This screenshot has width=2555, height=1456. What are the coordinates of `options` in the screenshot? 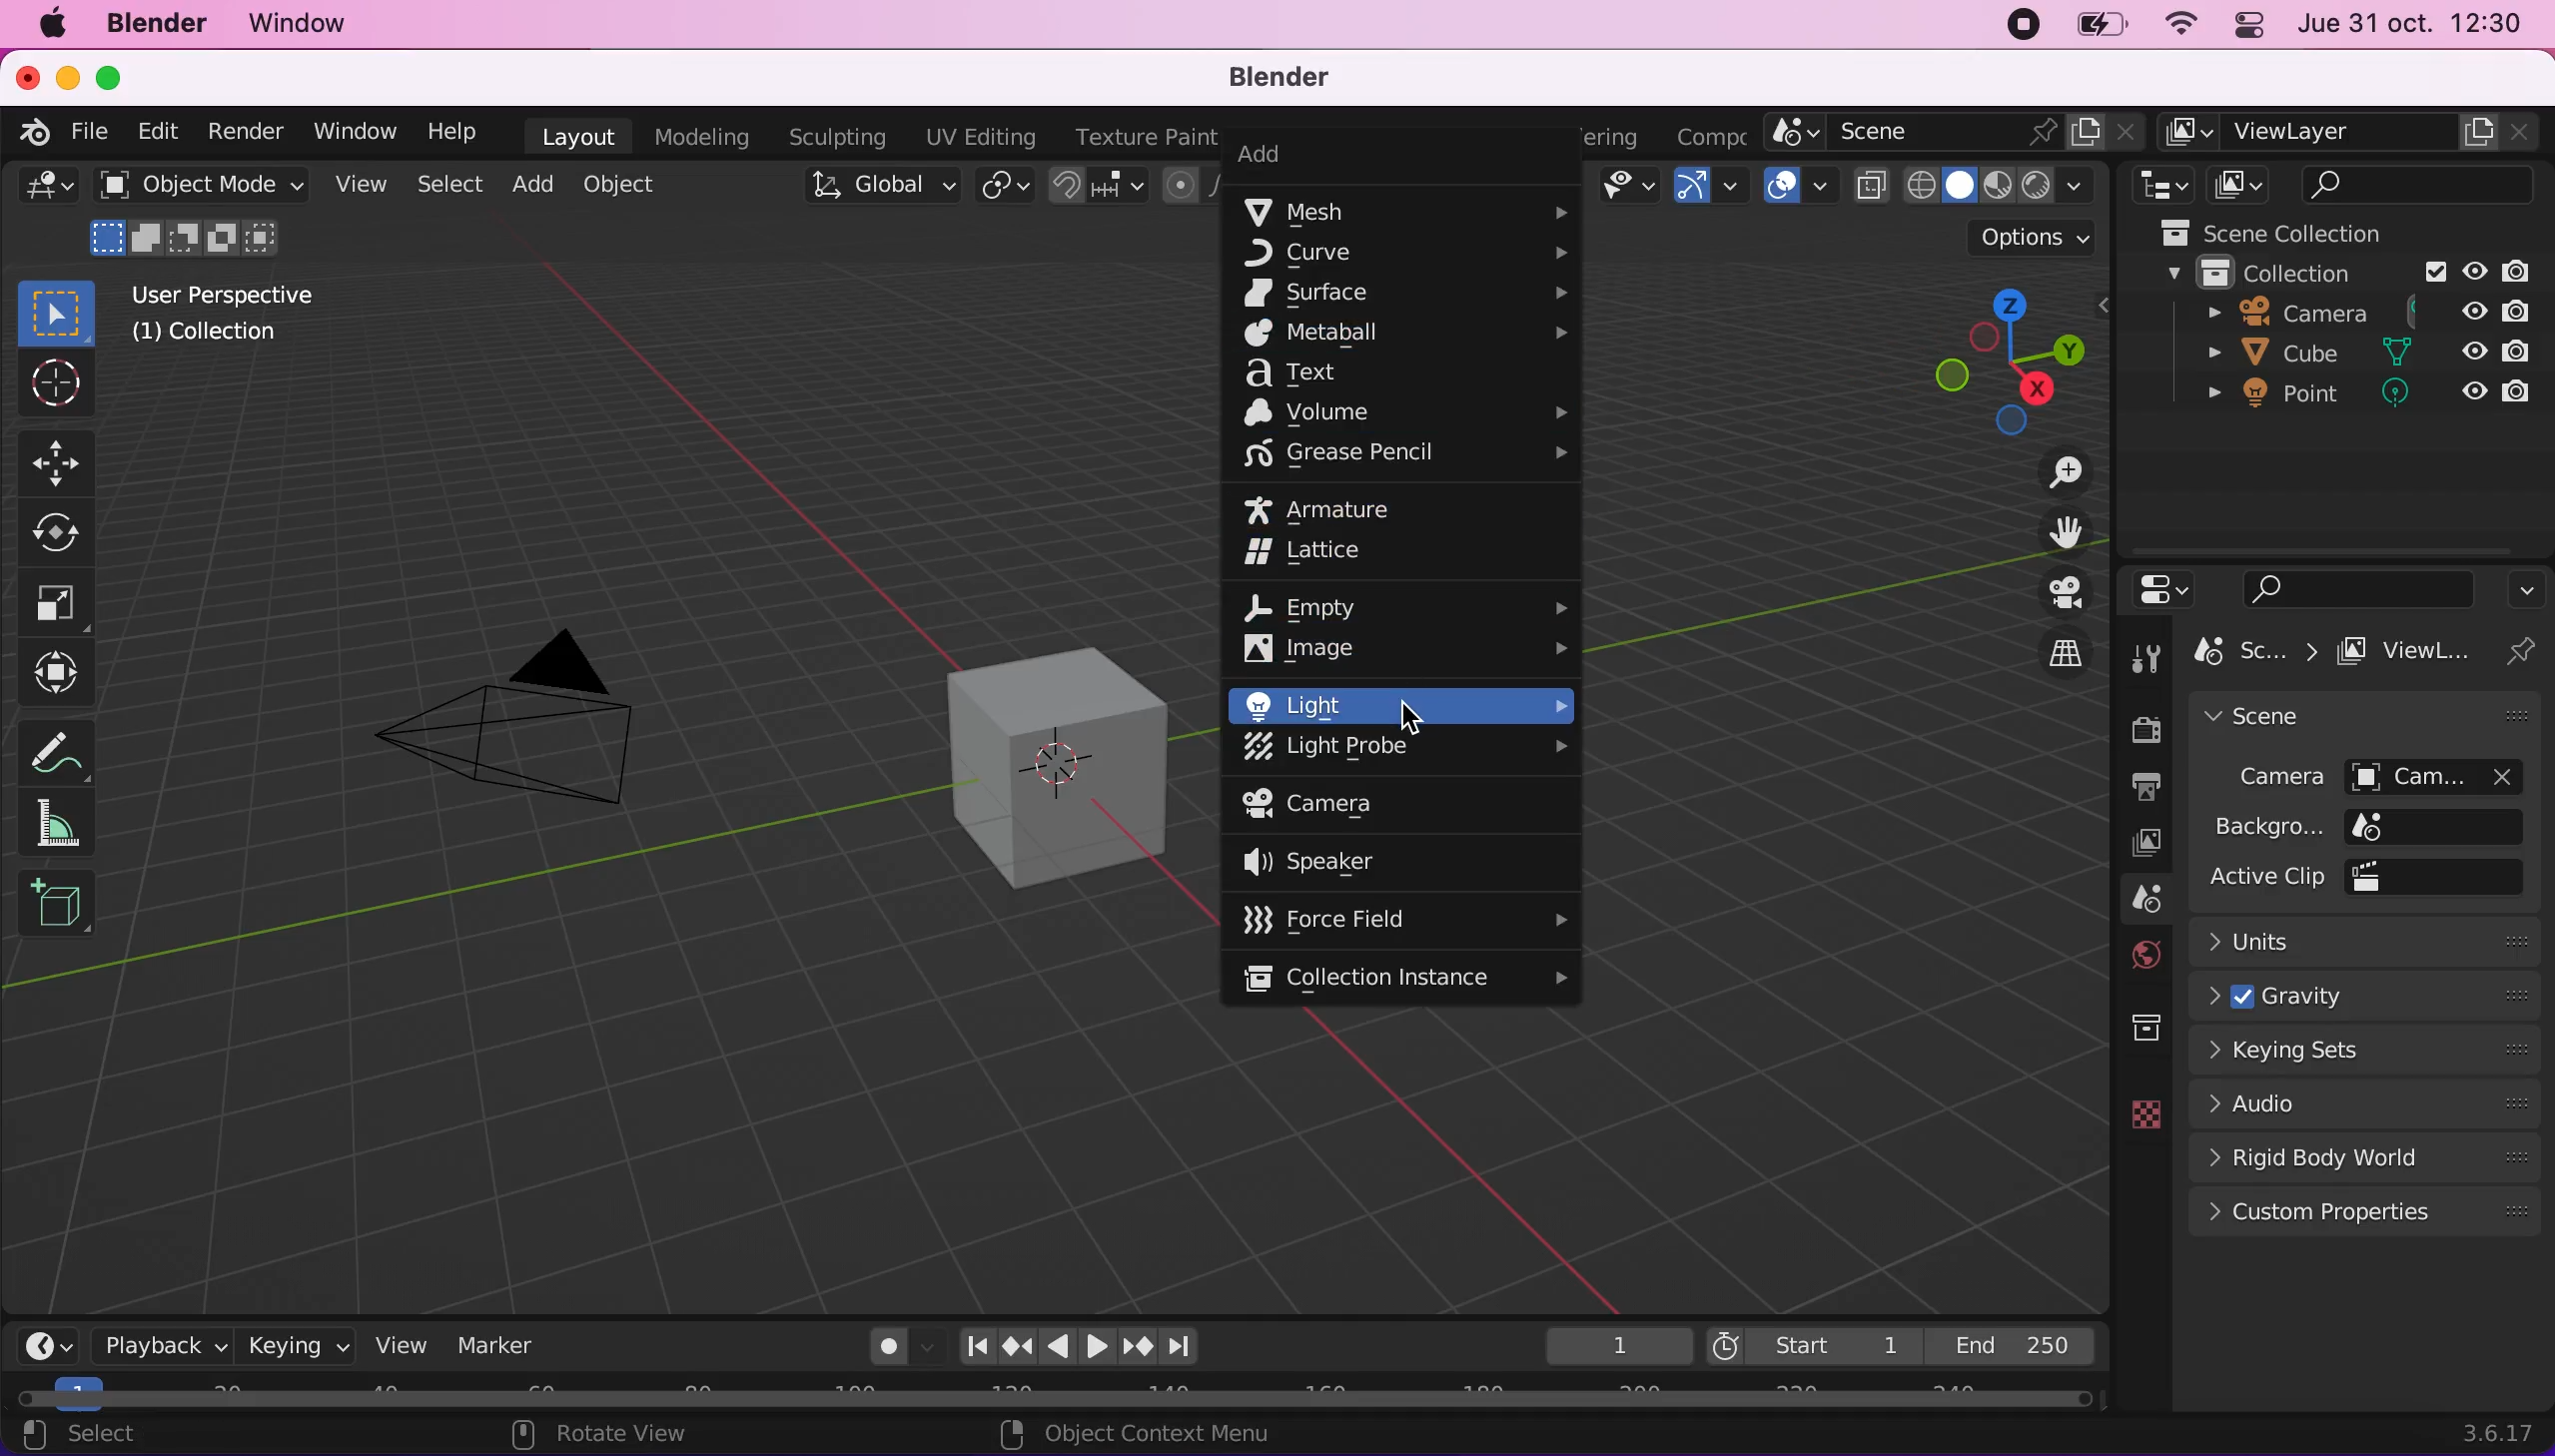 It's located at (2033, 240).